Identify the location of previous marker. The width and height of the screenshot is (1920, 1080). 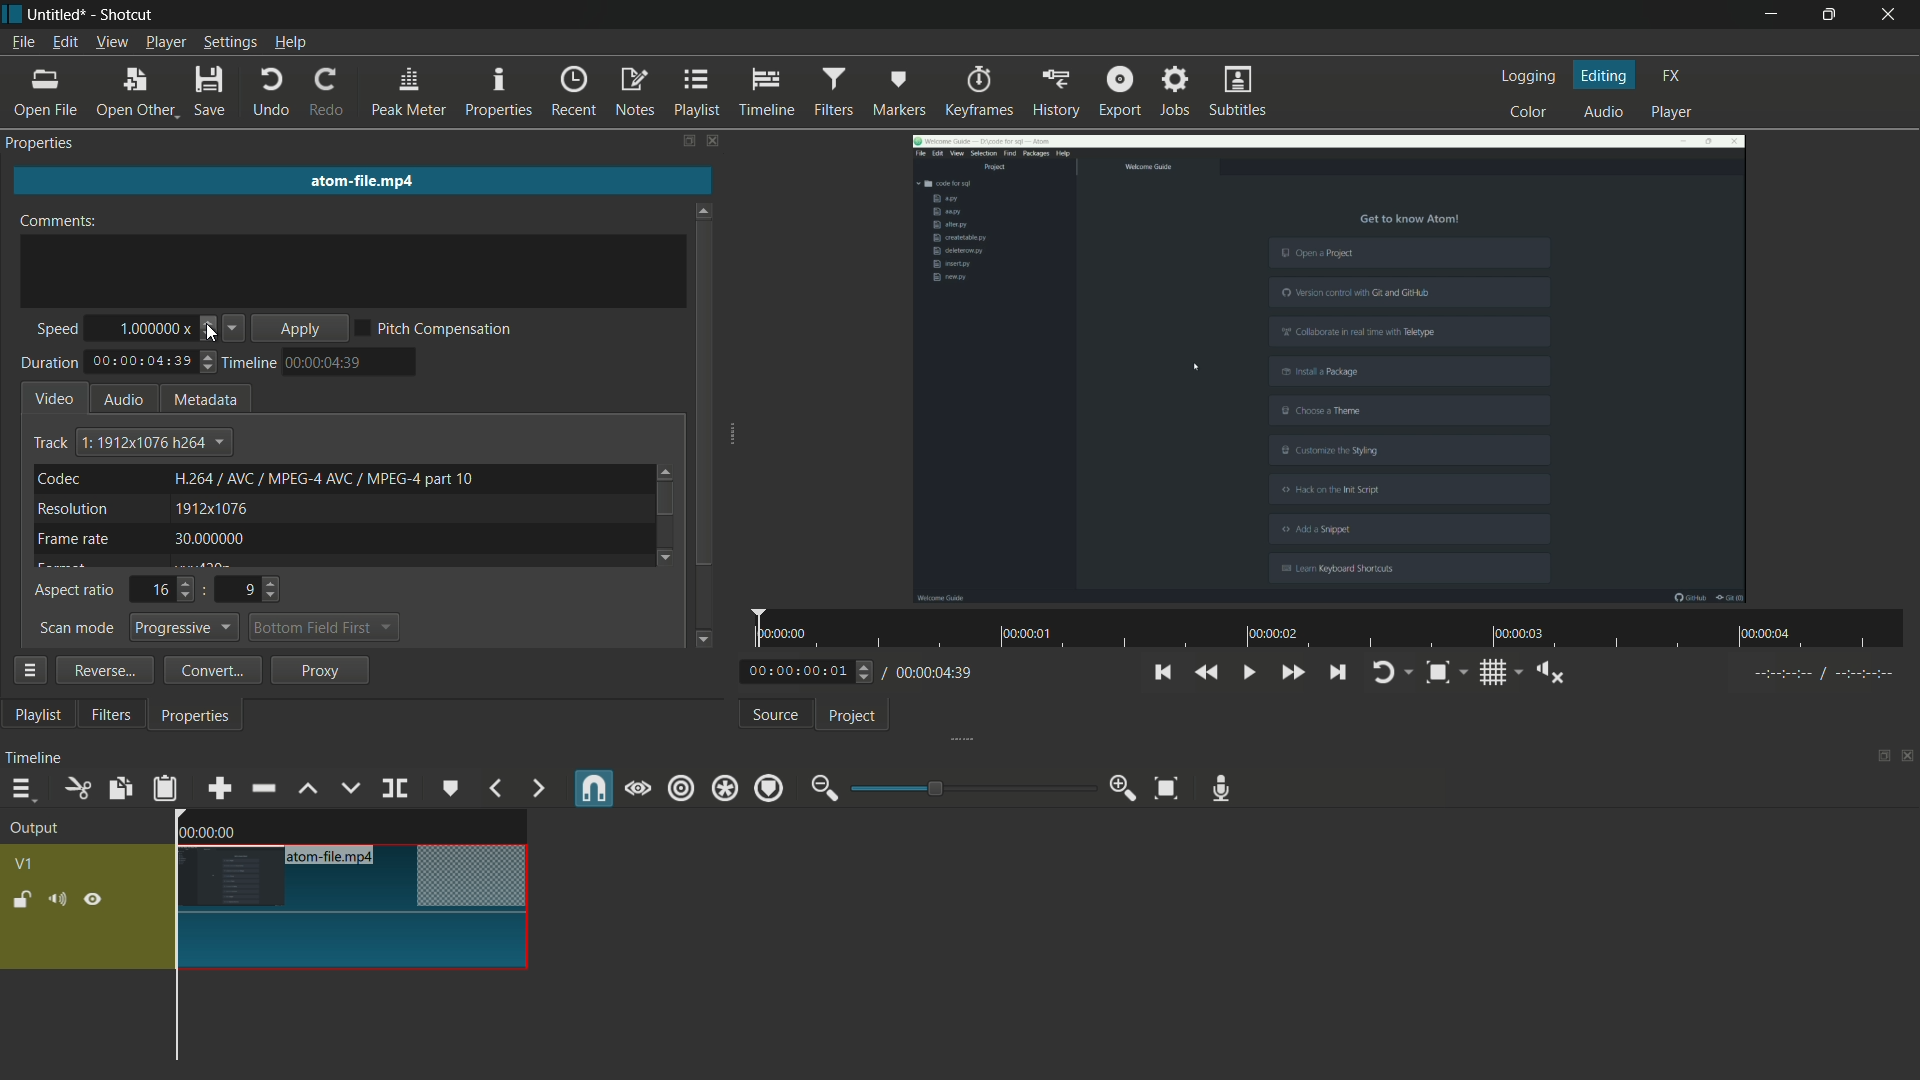
(496, 788).